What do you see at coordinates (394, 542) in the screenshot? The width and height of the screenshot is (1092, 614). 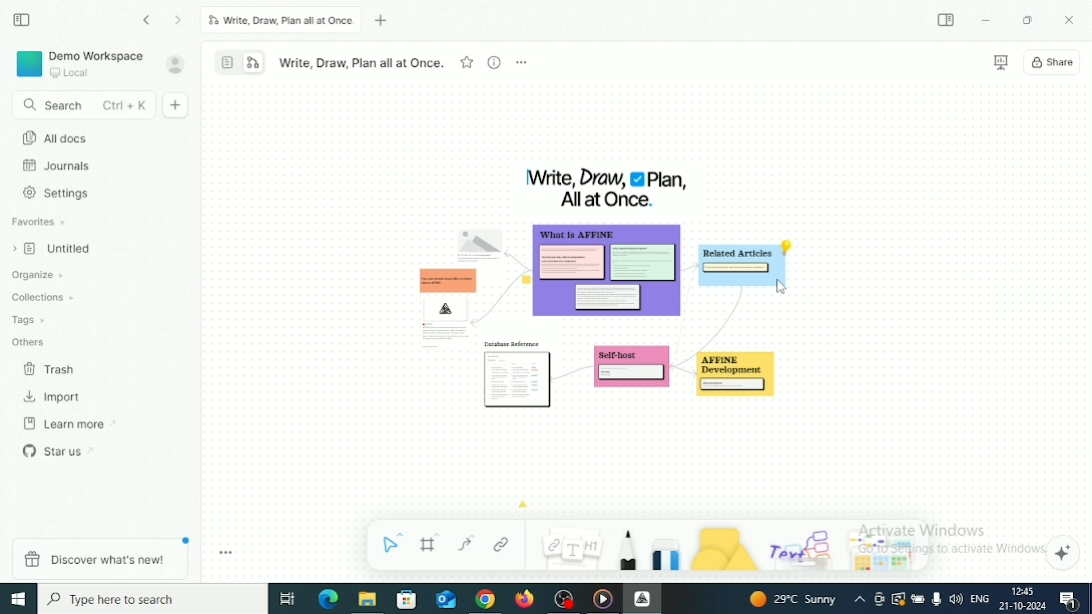 I see `Select` at bounding box center [394, 542].